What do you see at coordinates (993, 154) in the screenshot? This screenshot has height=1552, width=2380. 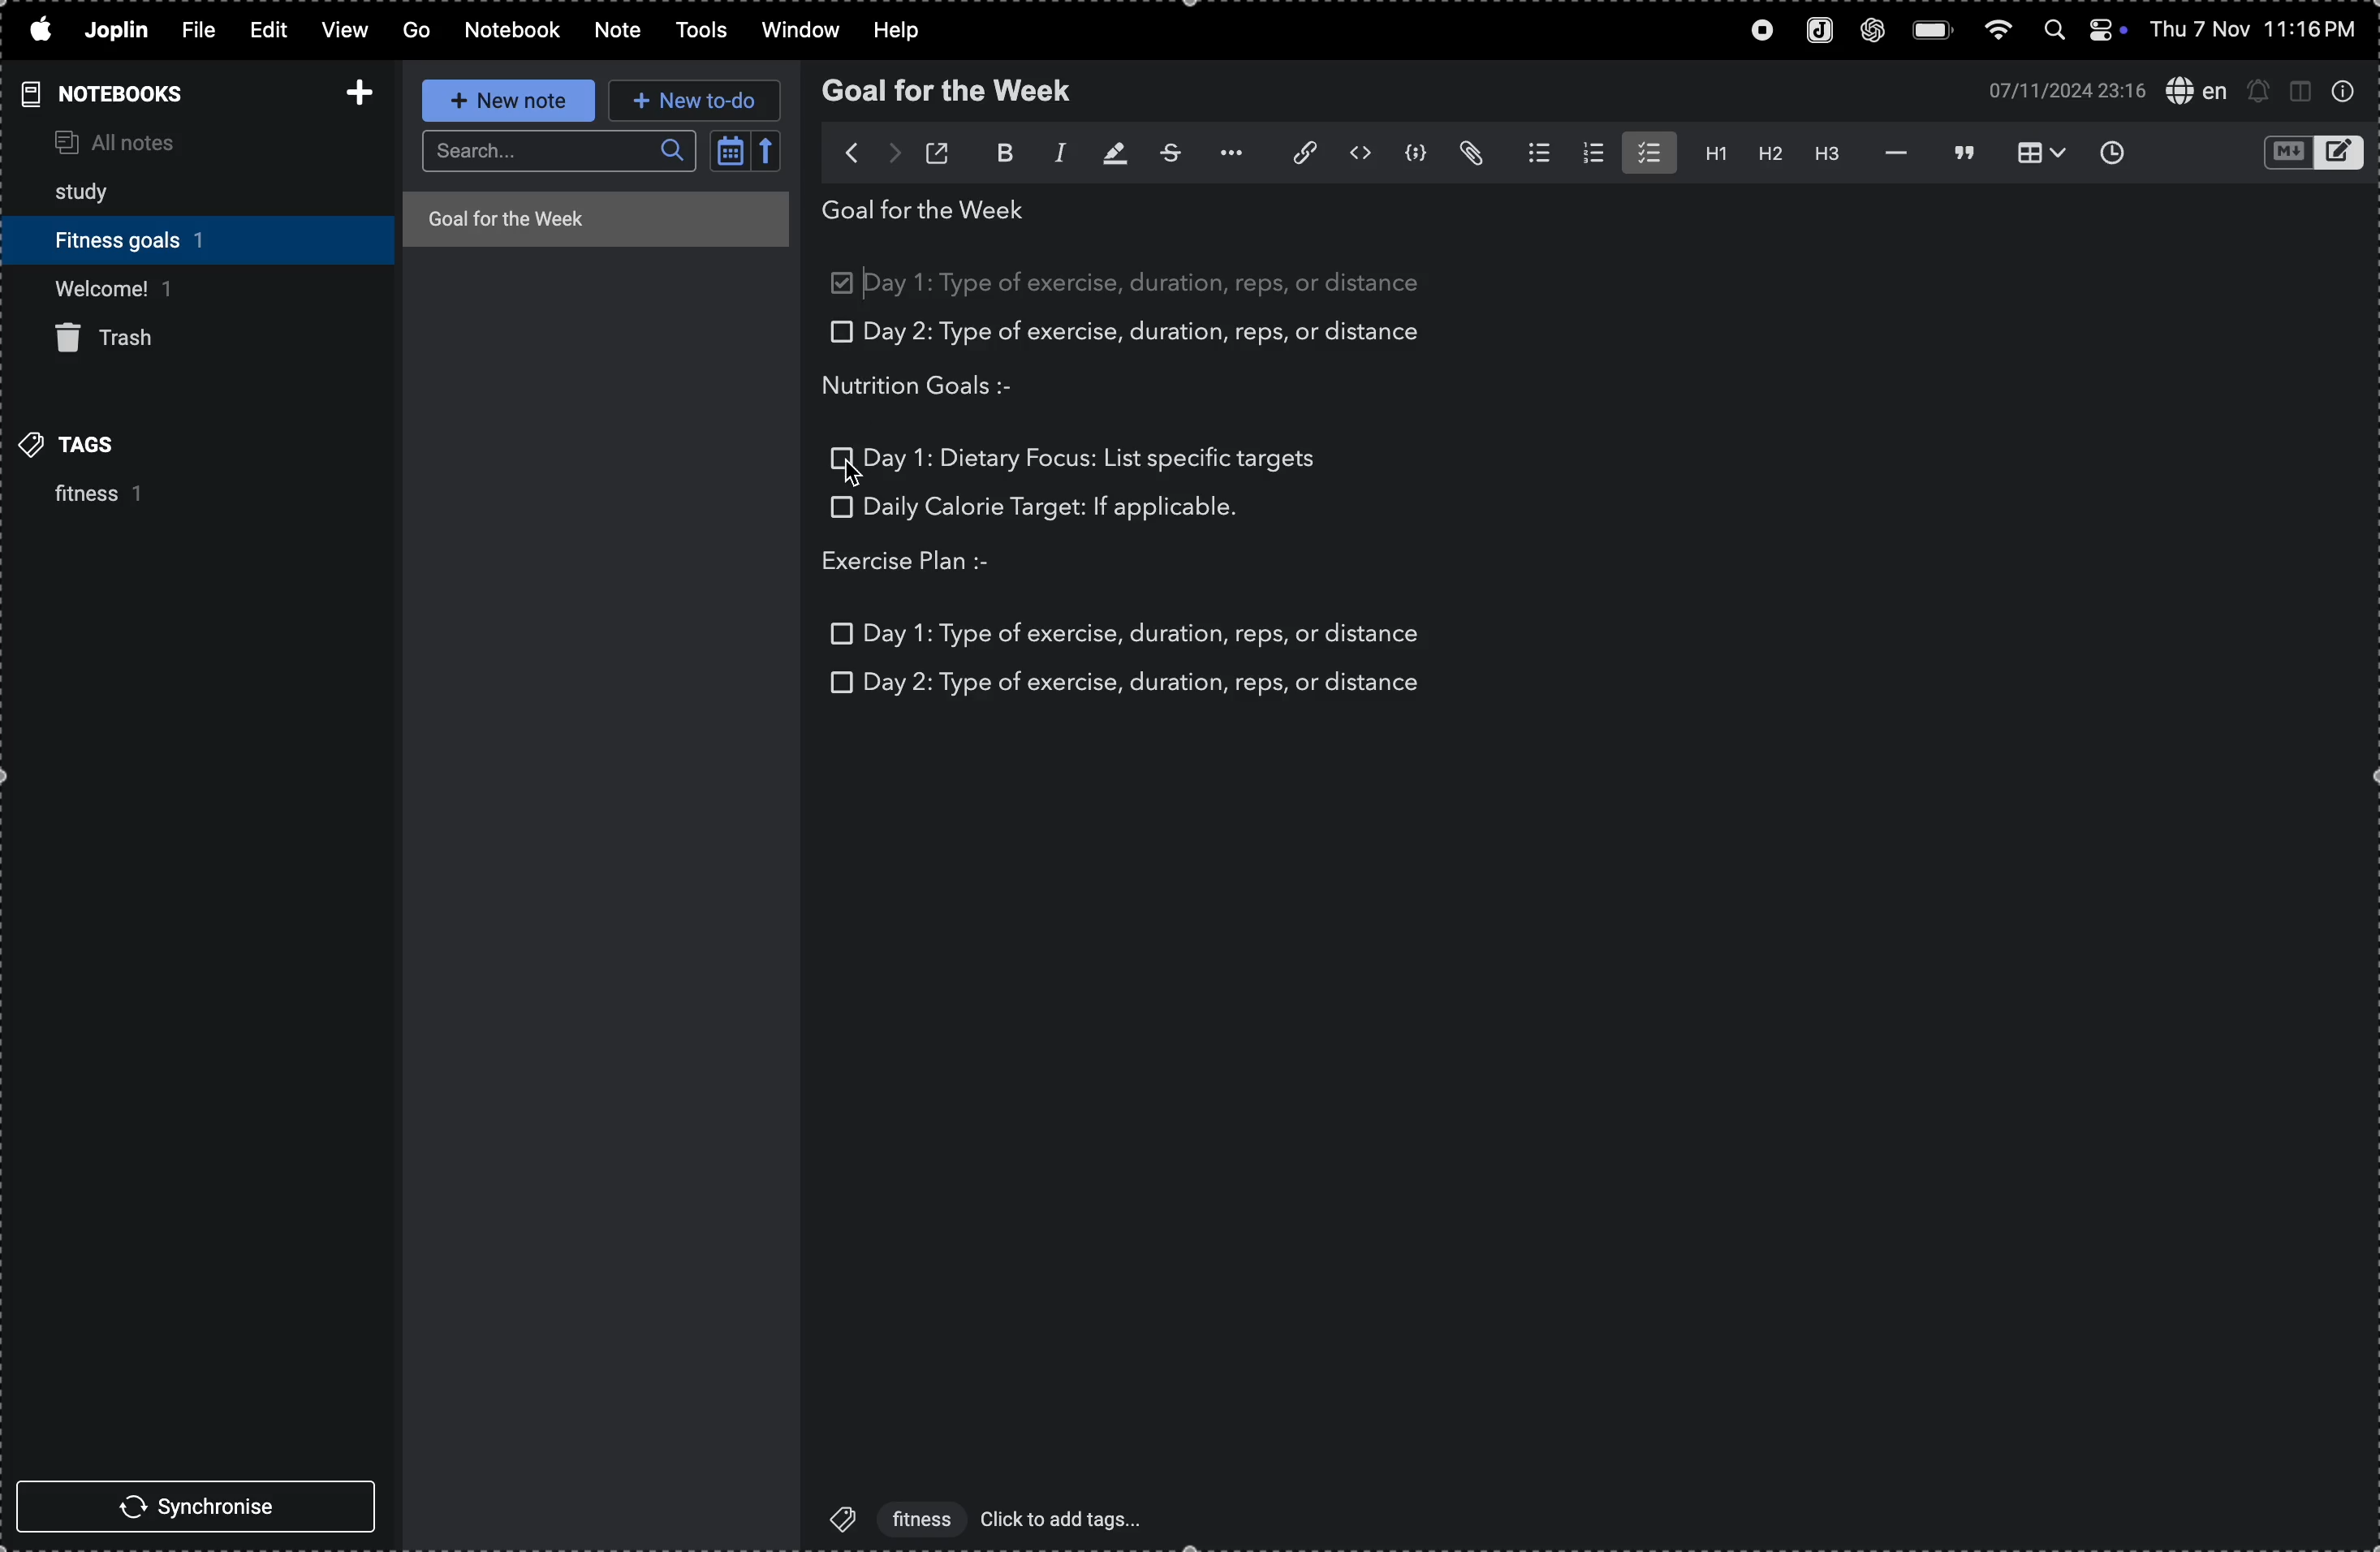 I see `bold` at bounding box center [993, 154].